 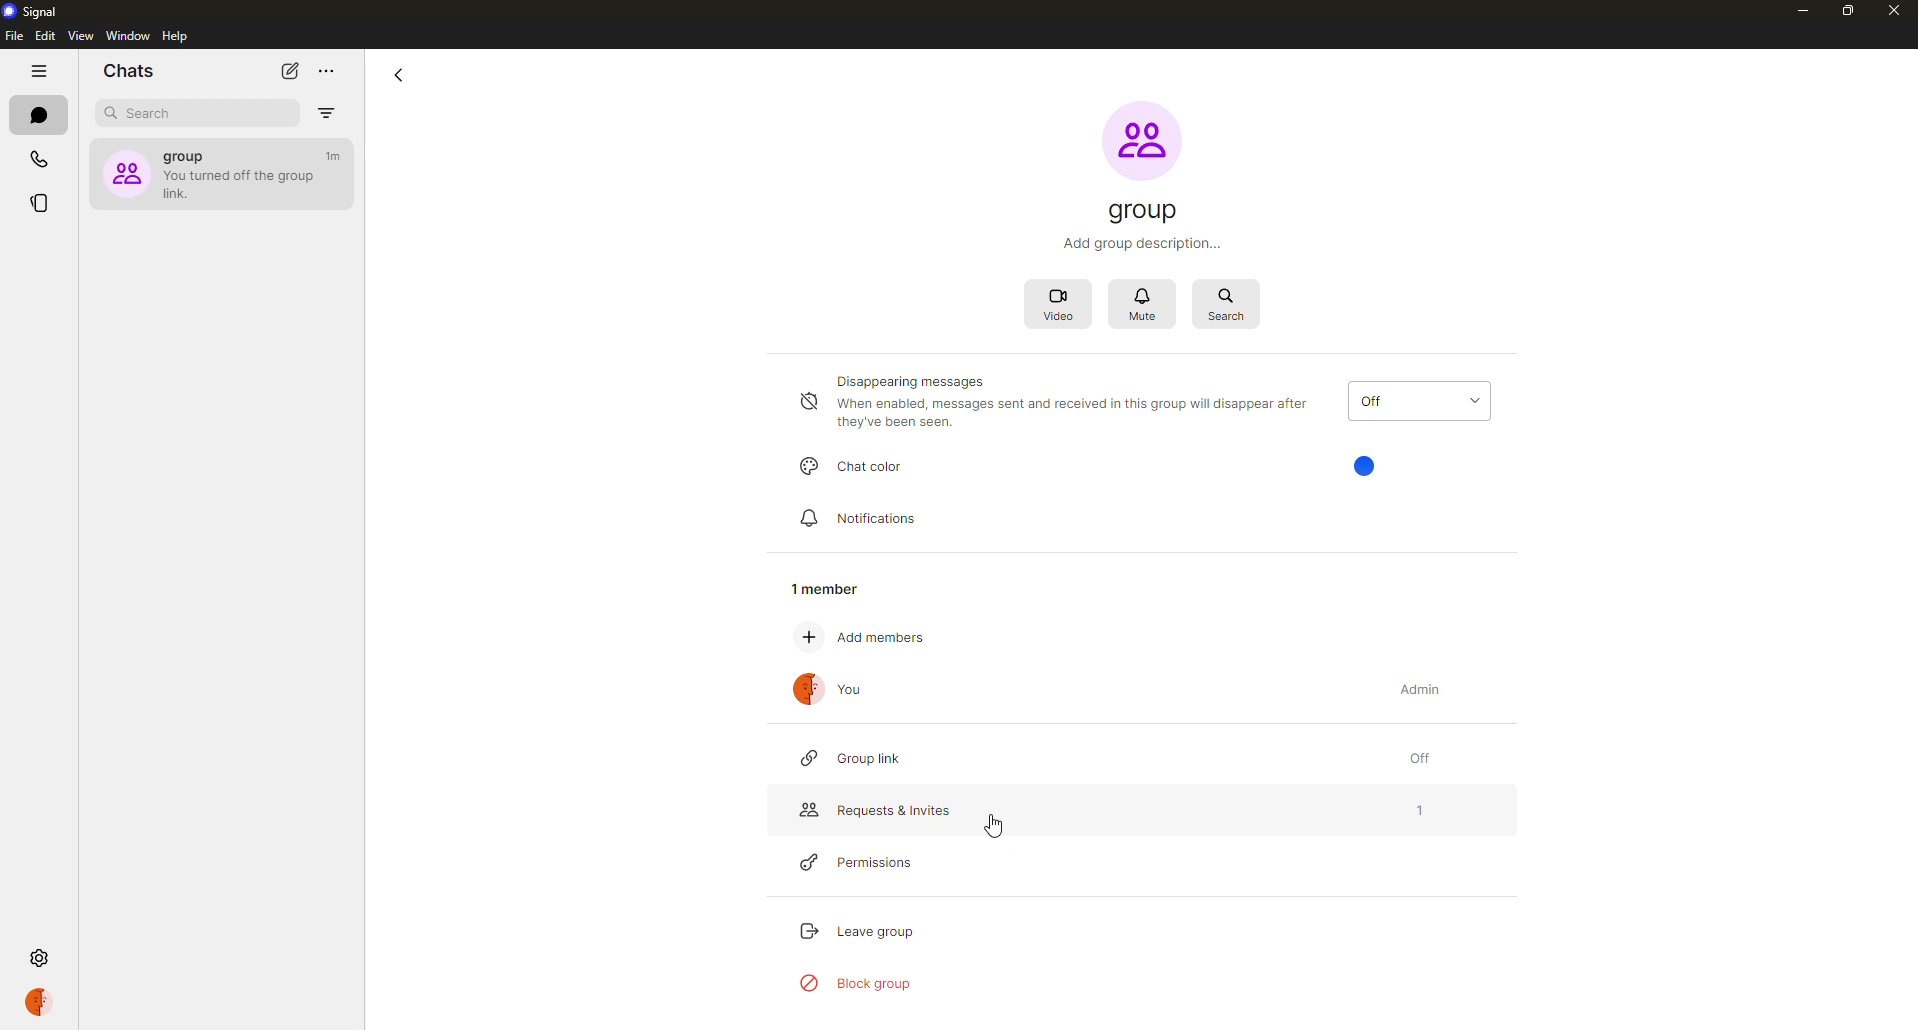 I want to click on chats, so click(x=130, y=71).